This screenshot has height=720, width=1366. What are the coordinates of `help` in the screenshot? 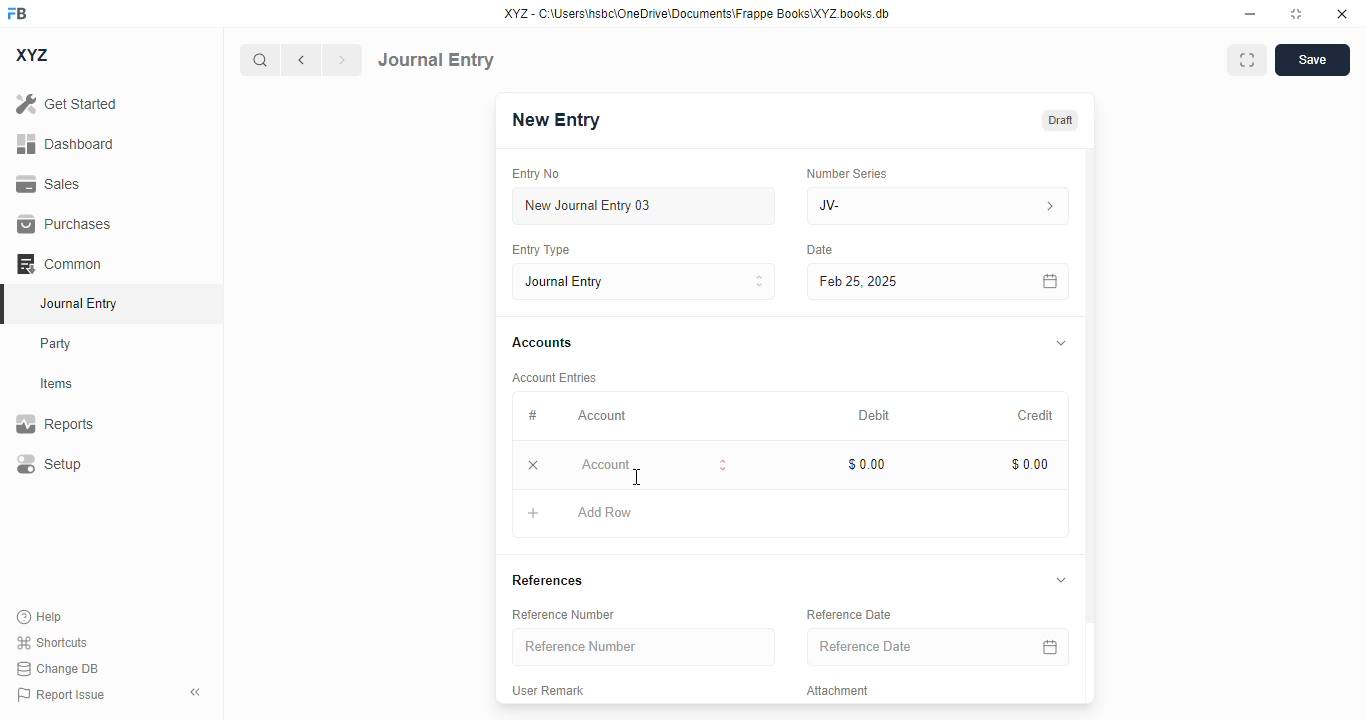 It's located at (40, 617).